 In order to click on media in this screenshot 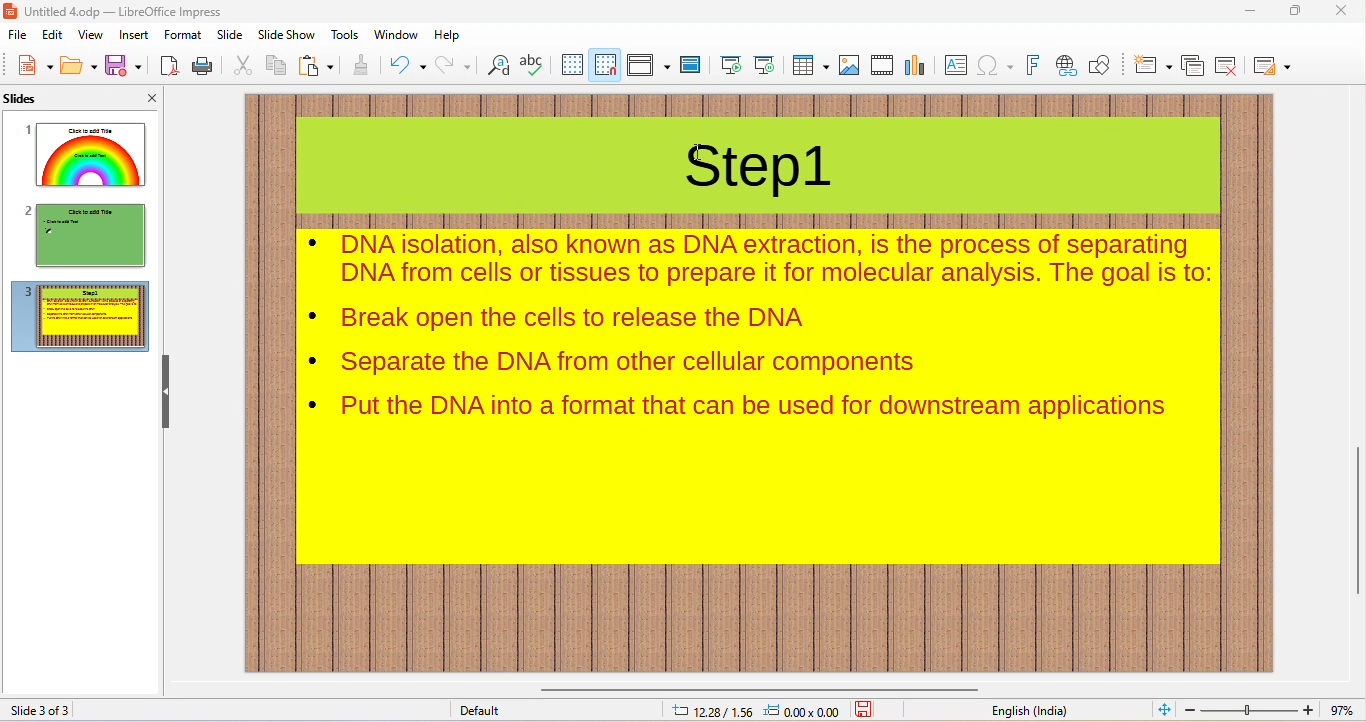, I will do `click(879, 64)`.